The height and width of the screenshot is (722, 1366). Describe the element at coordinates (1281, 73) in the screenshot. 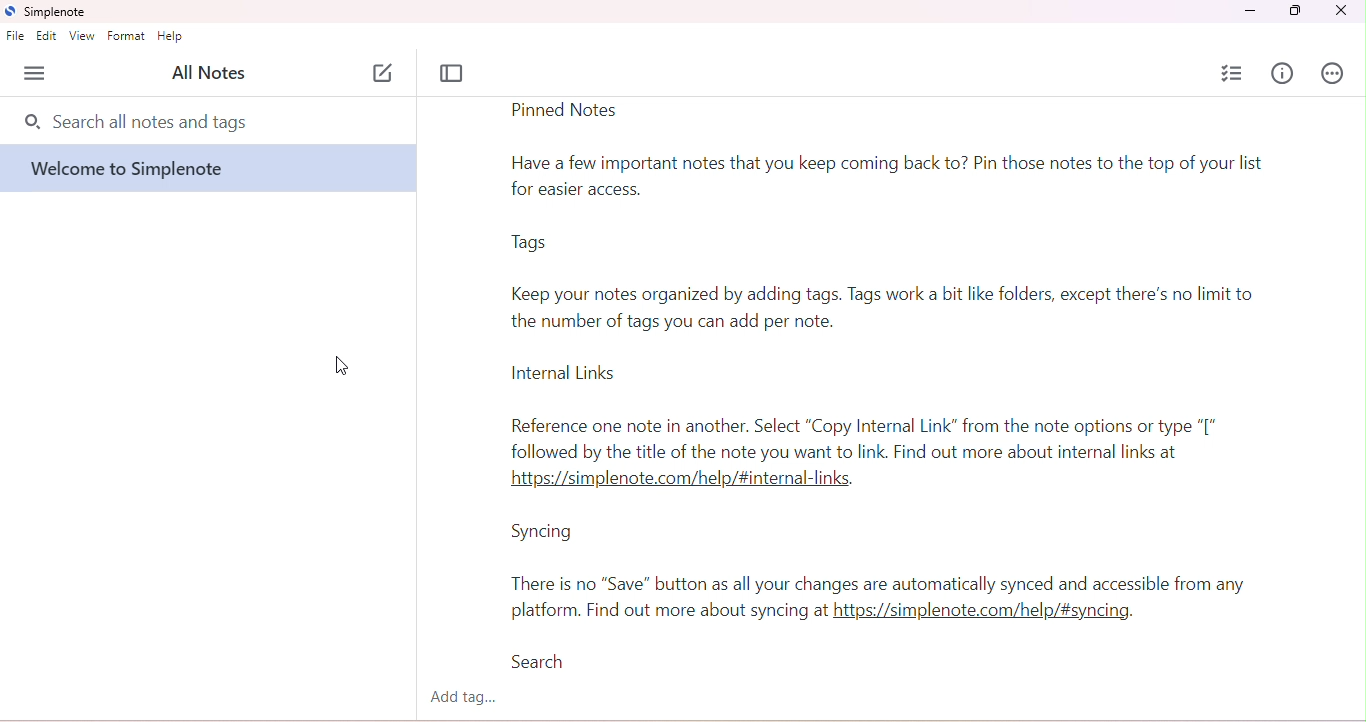

I see `info` at that location.